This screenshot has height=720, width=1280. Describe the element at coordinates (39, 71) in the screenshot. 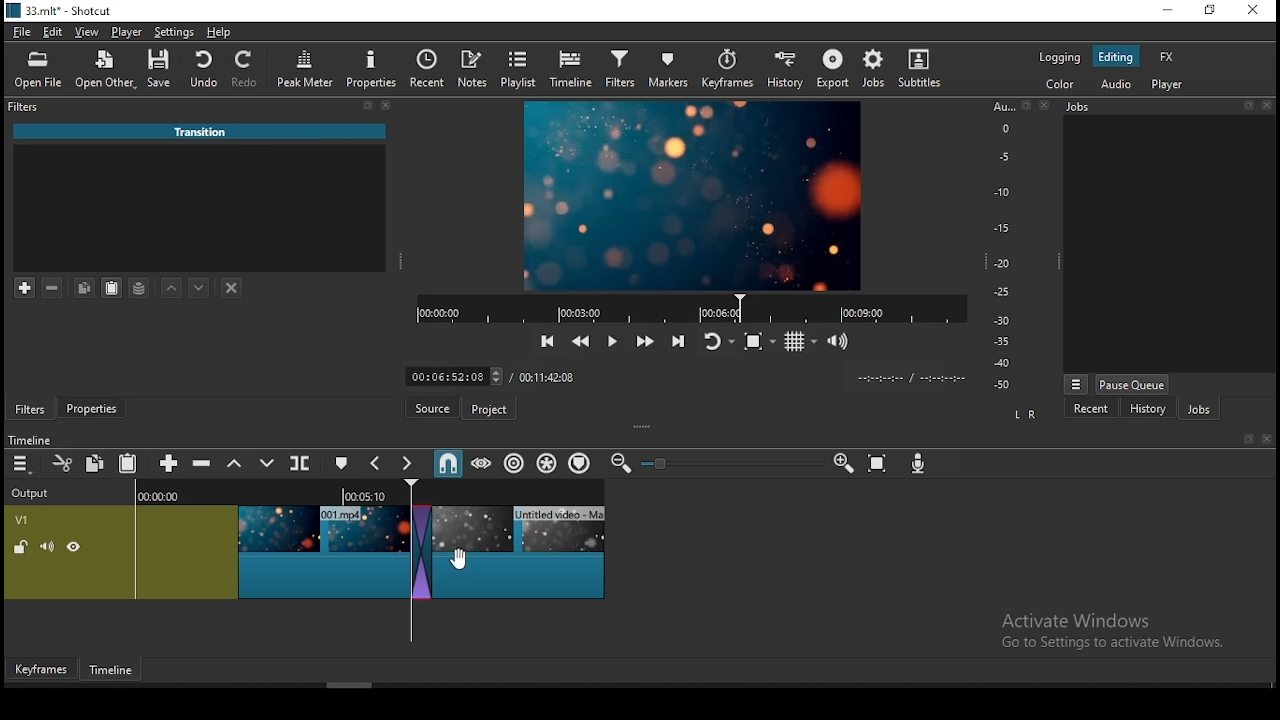

I see `open file` at that location.